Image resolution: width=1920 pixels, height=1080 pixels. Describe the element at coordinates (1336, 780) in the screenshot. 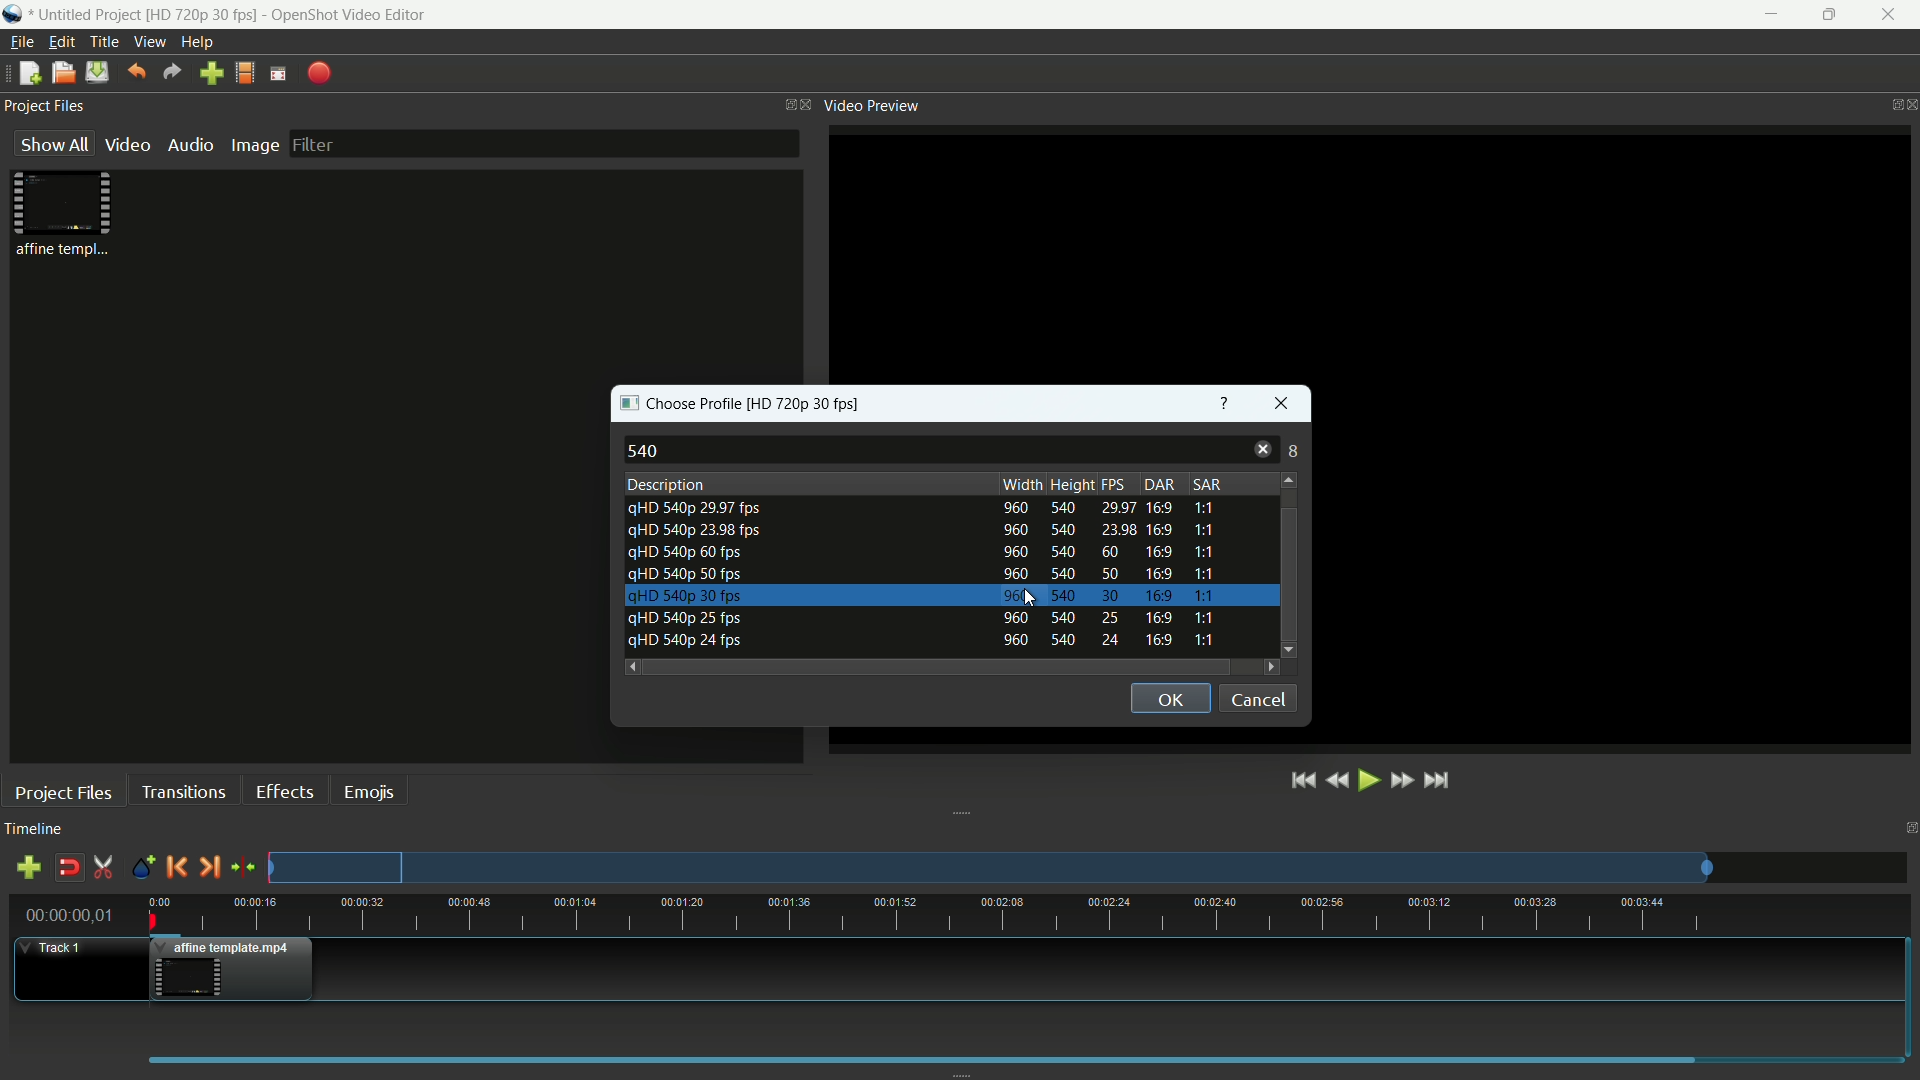

I see `rewind` at that location.